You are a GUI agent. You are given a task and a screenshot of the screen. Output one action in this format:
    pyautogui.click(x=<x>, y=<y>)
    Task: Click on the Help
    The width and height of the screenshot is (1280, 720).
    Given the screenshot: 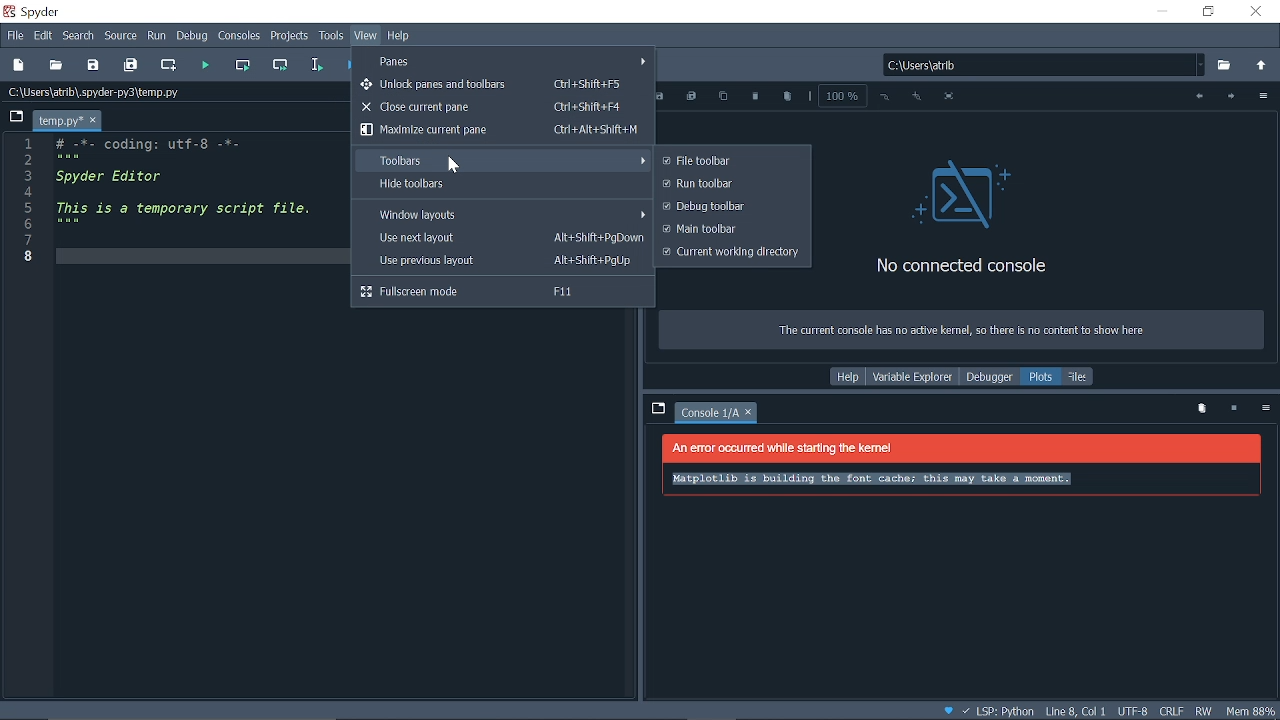 What is the action you would take?
    pyautogui.click(x=848, y=377)
    